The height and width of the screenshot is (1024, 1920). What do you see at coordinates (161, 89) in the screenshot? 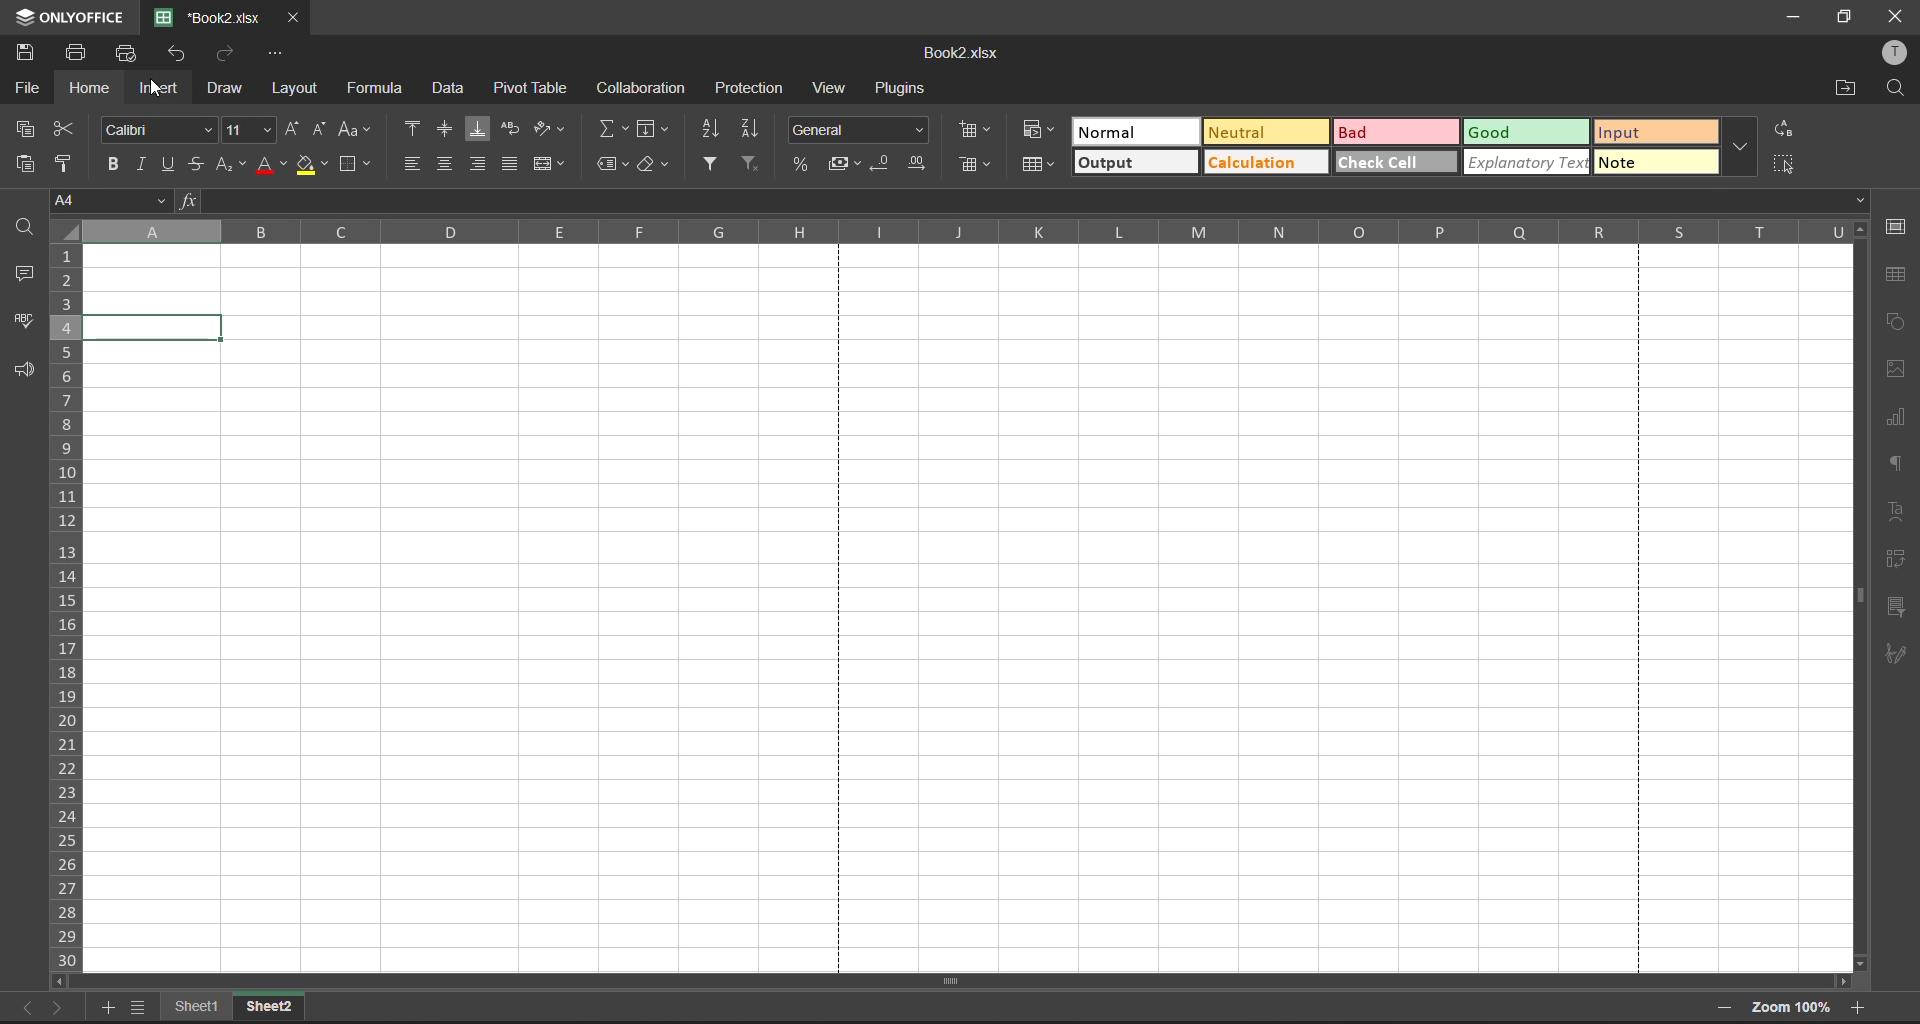
I see `insert` at bounding box center [161, 89].